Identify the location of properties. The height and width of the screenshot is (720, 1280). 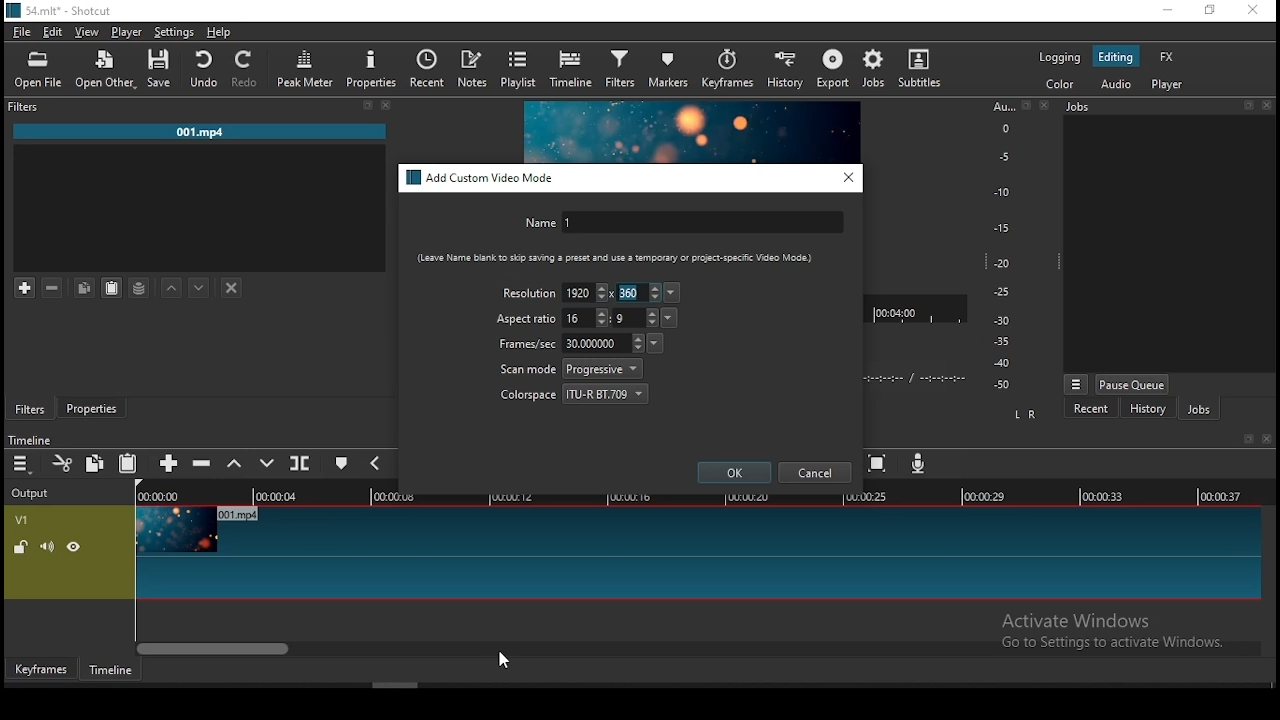
(373, 68).